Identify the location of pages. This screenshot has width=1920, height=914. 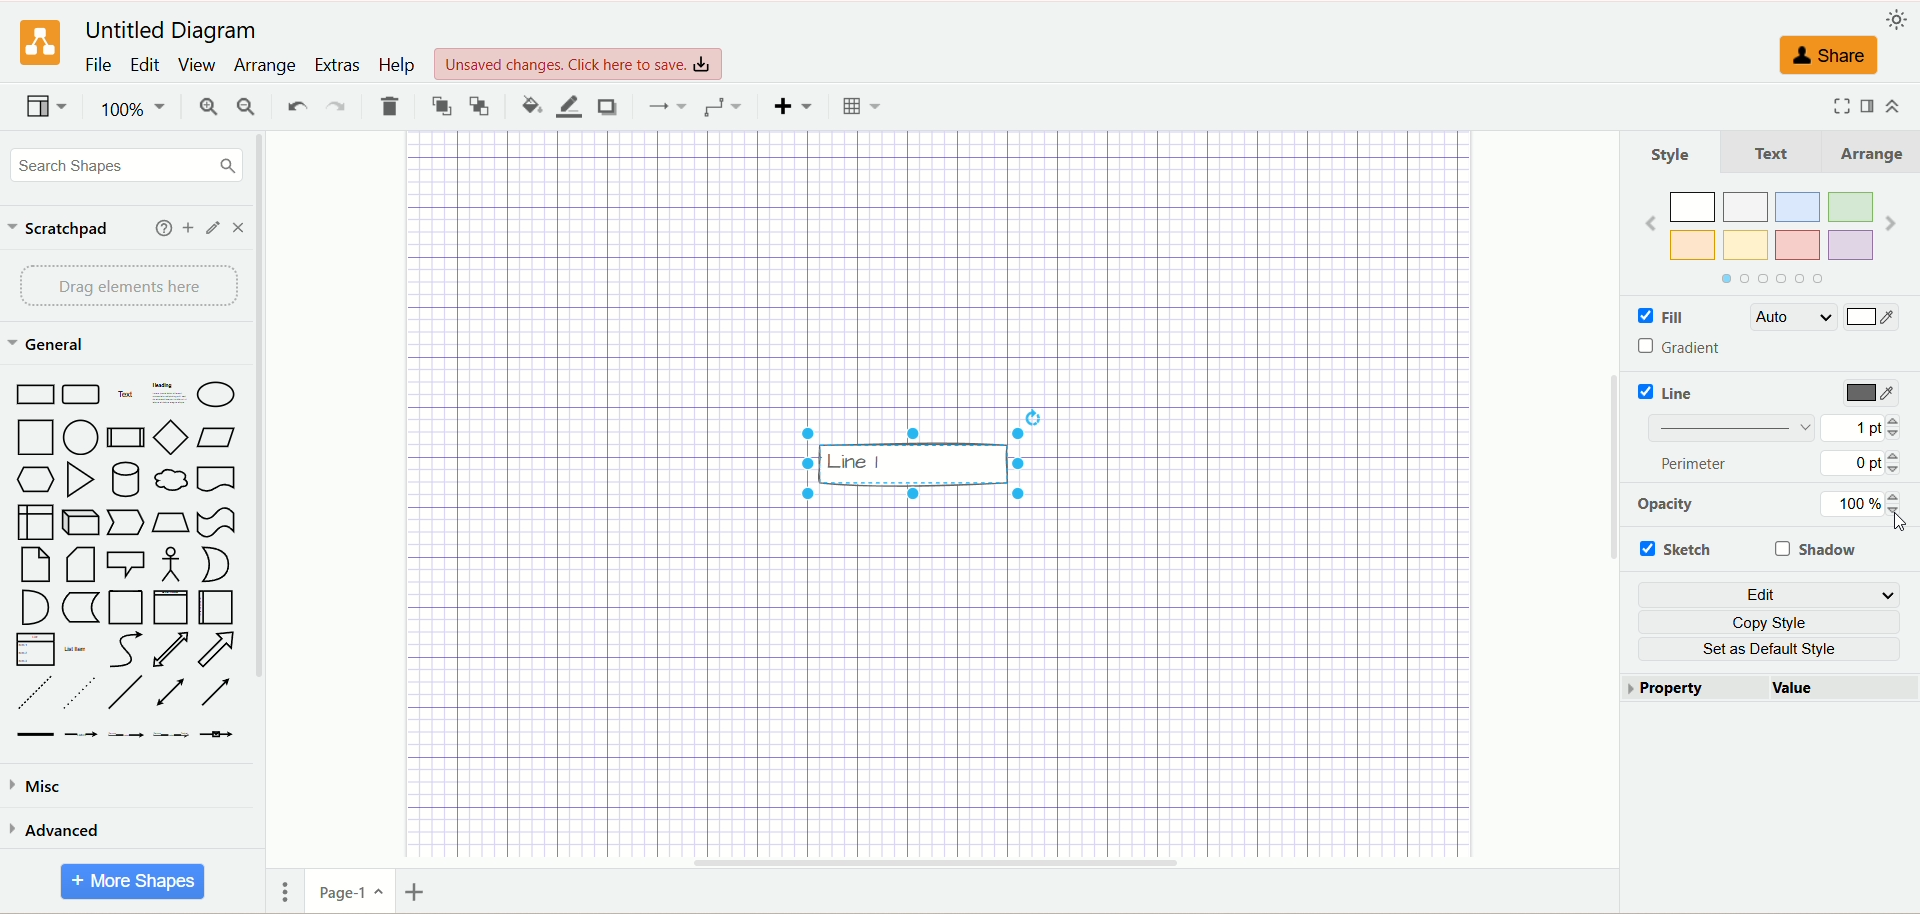
(280, 895).